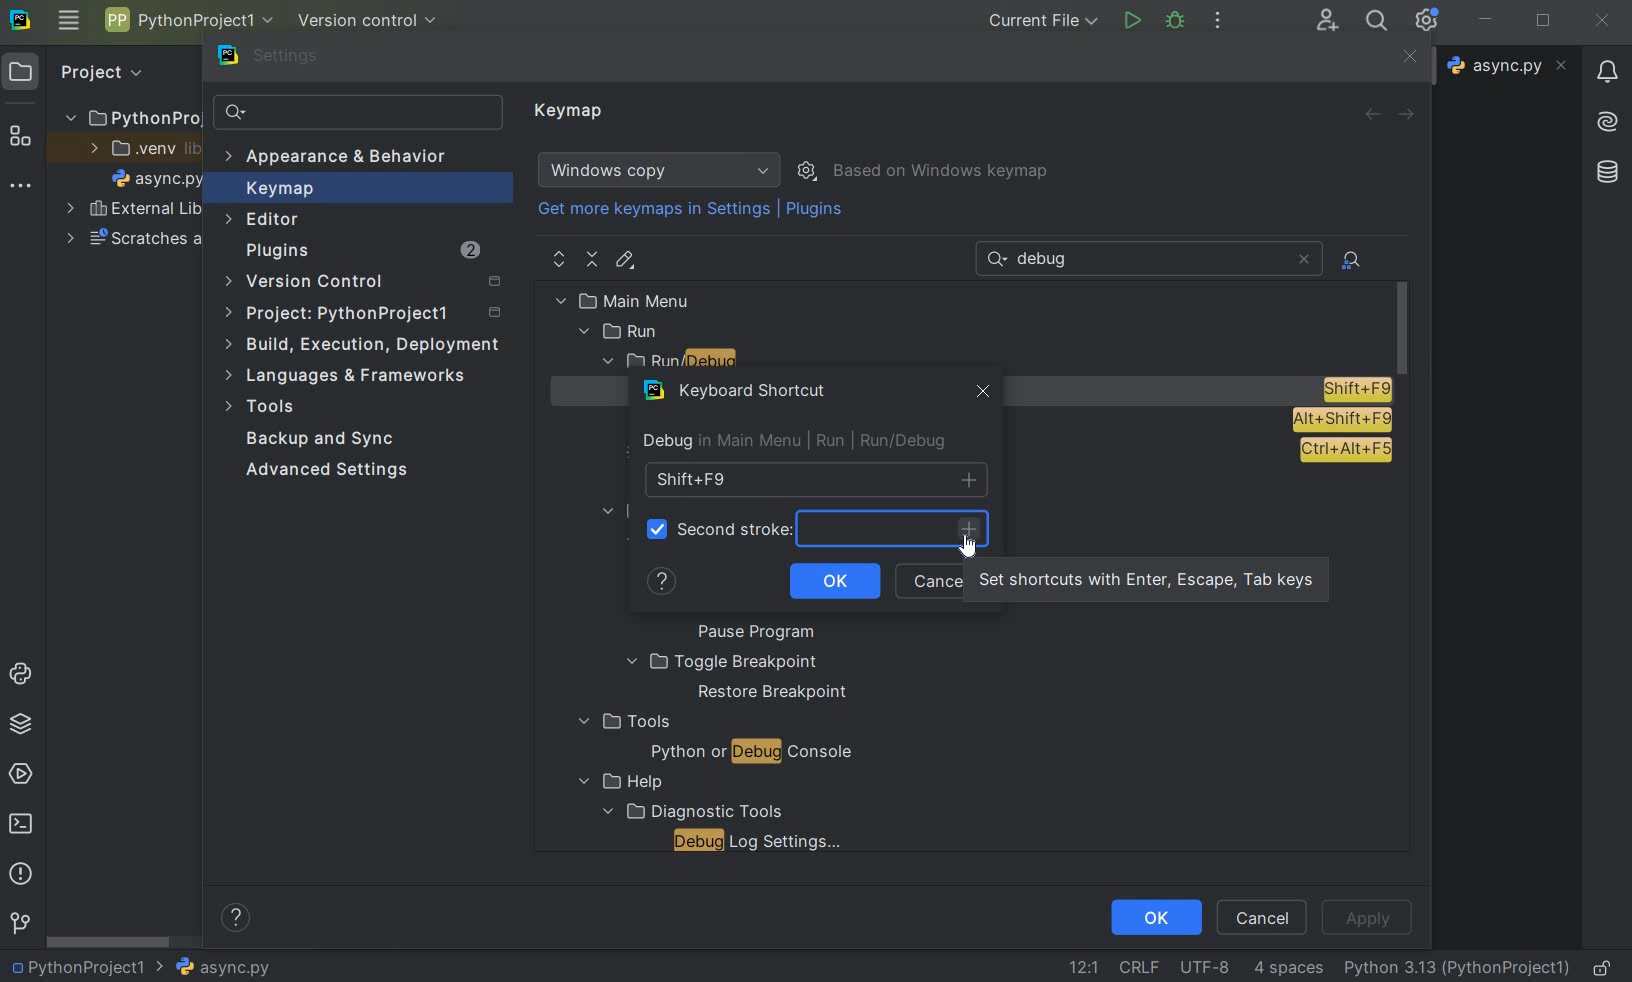 The width and height of the screenshot is (1632, 982). Describe the element at coordinates (664, 586) in the screenshot. I see `help` at that location.